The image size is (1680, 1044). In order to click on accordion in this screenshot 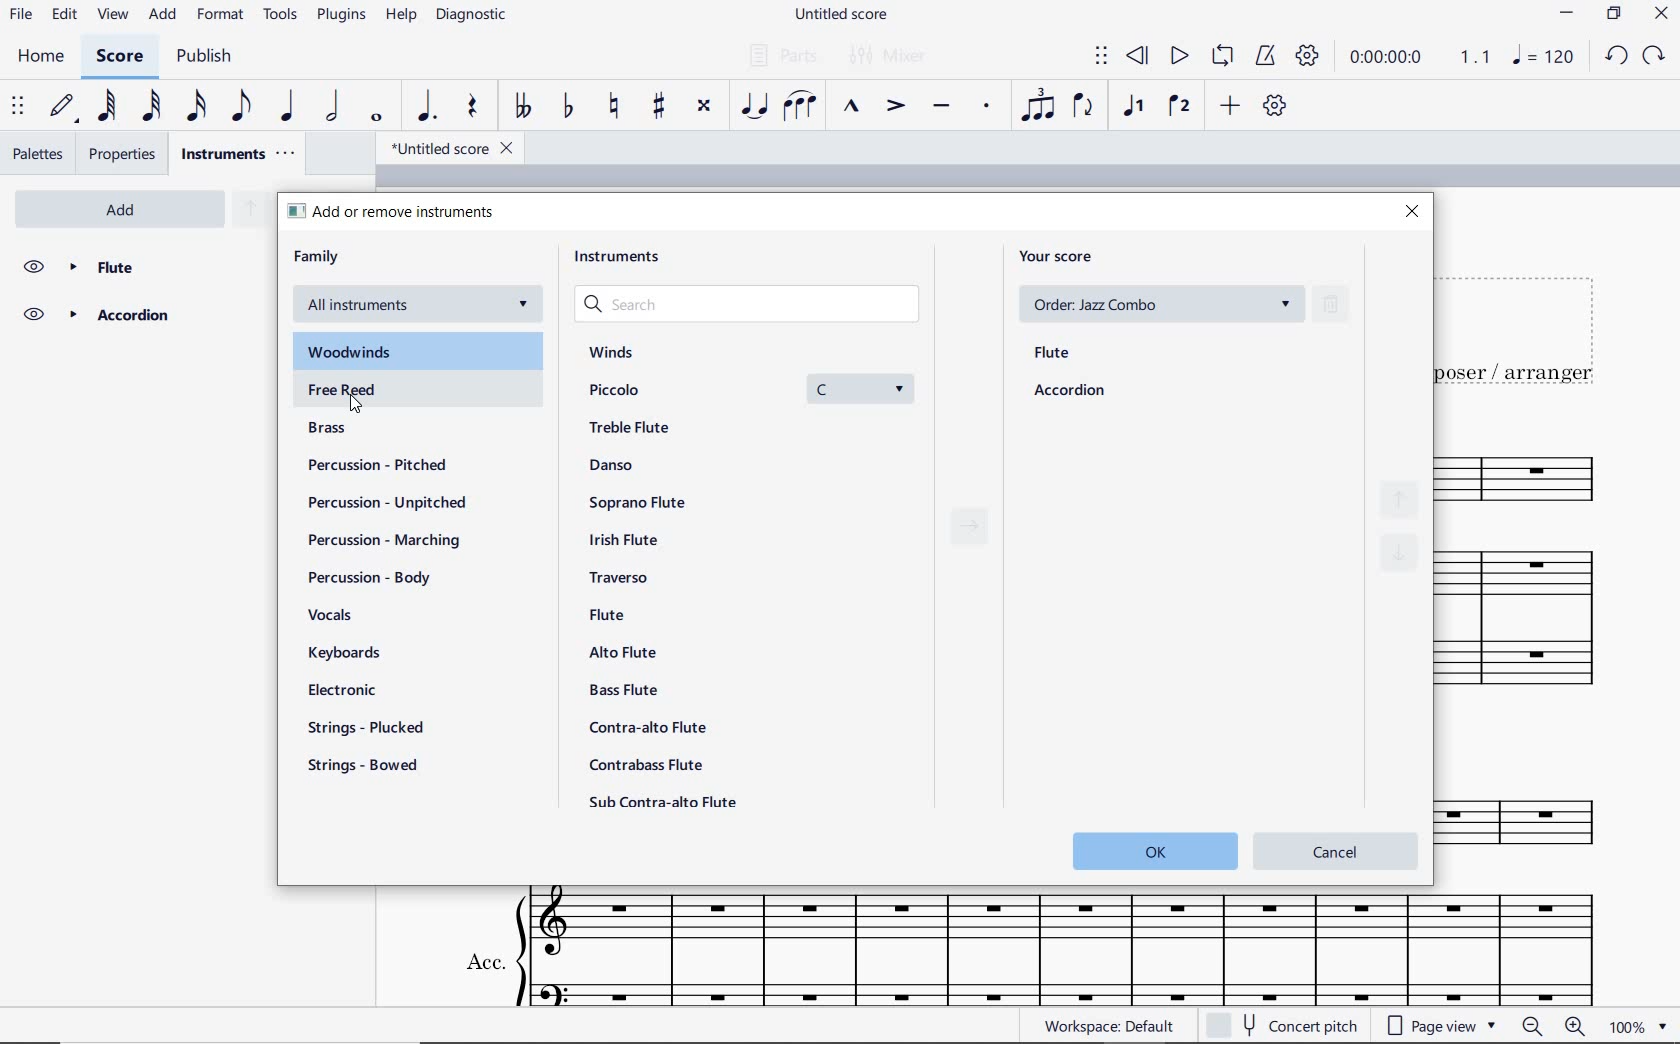, I will do `click(1070, 392)`.